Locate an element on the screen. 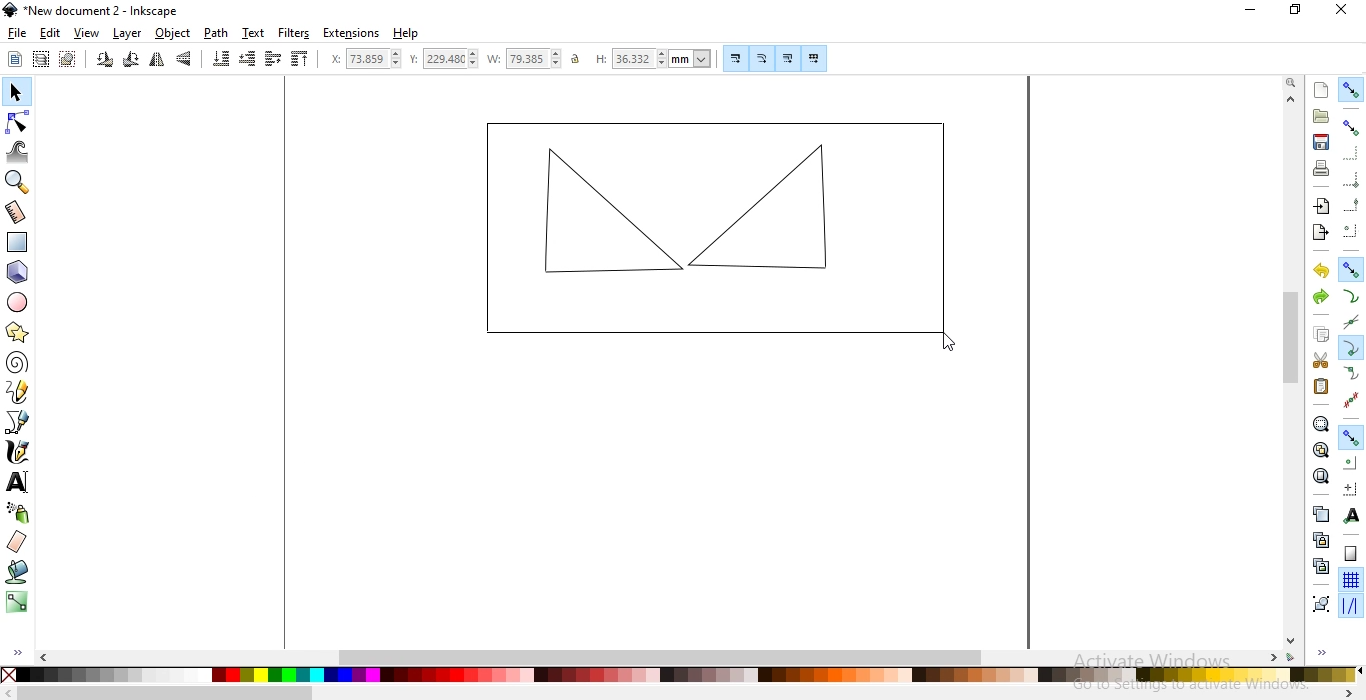 The image size is (1366, 700). new document 2 - Inkscape is located at coordinates (98, 9).